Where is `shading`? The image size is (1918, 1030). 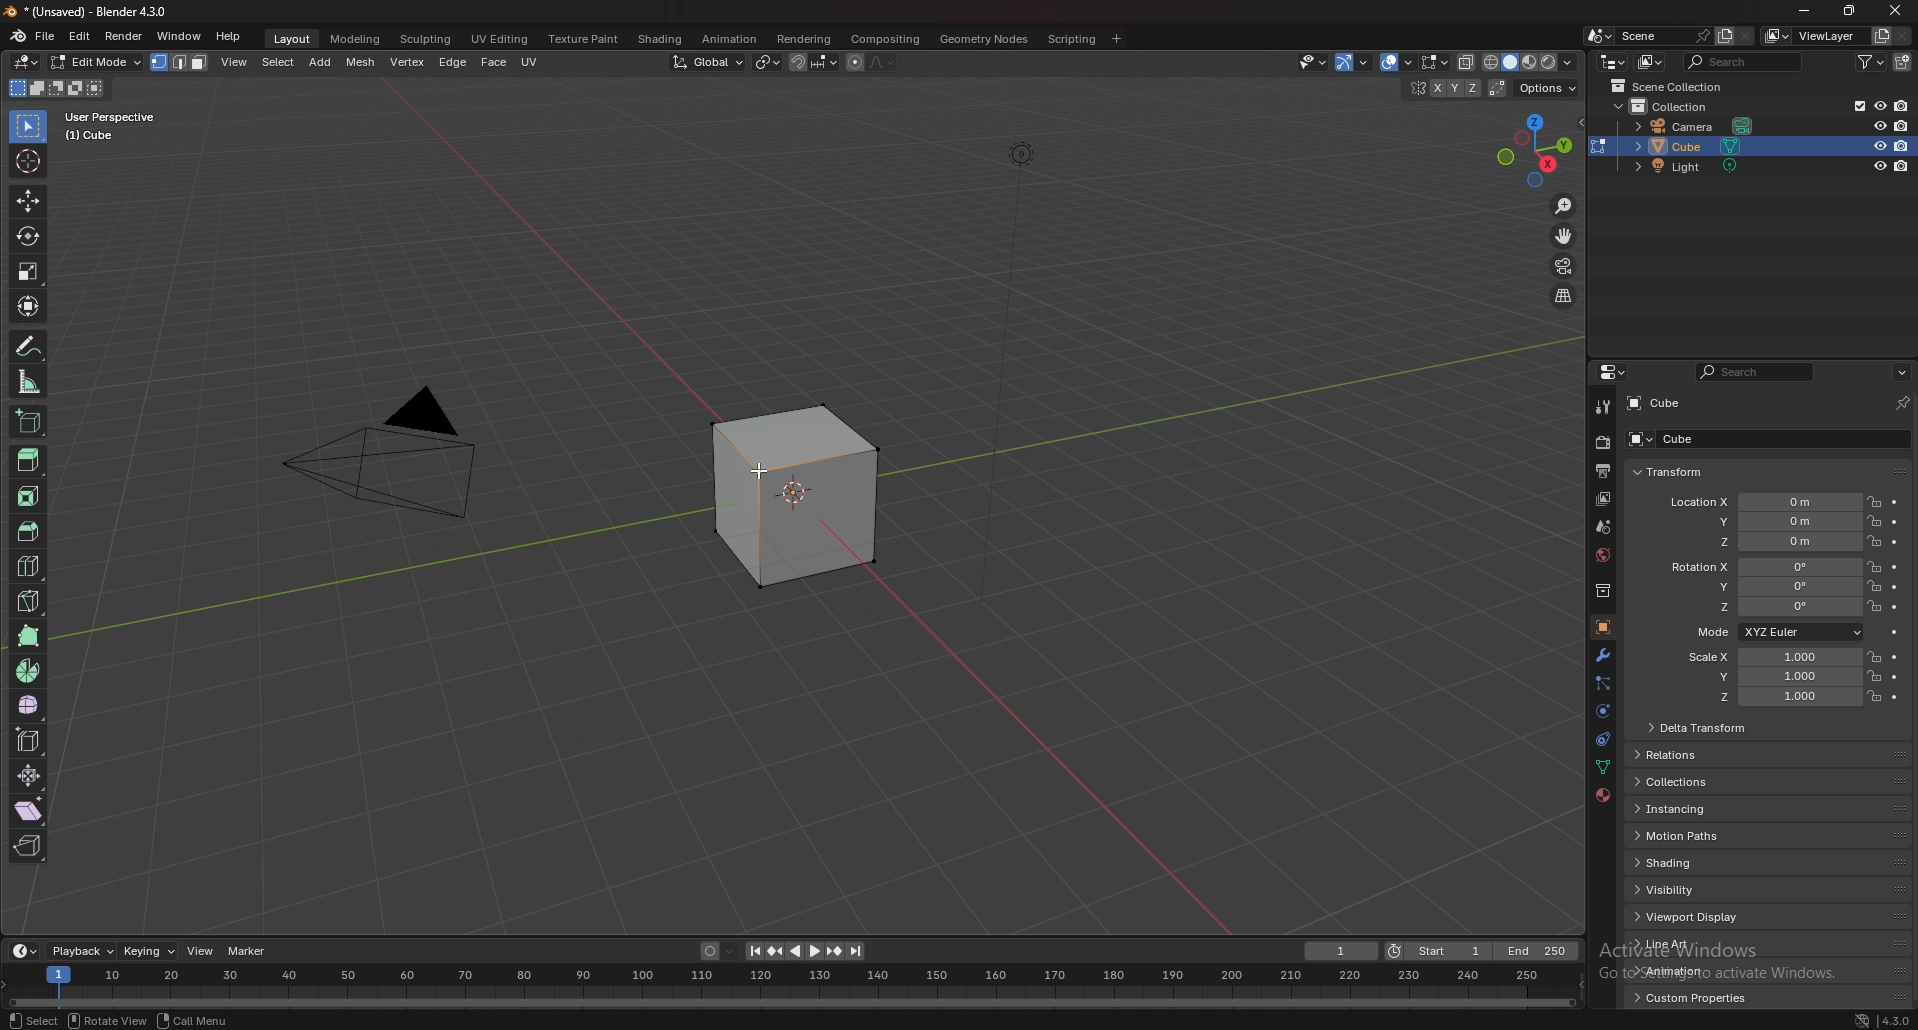 shading is located at coordinates (661, 40).